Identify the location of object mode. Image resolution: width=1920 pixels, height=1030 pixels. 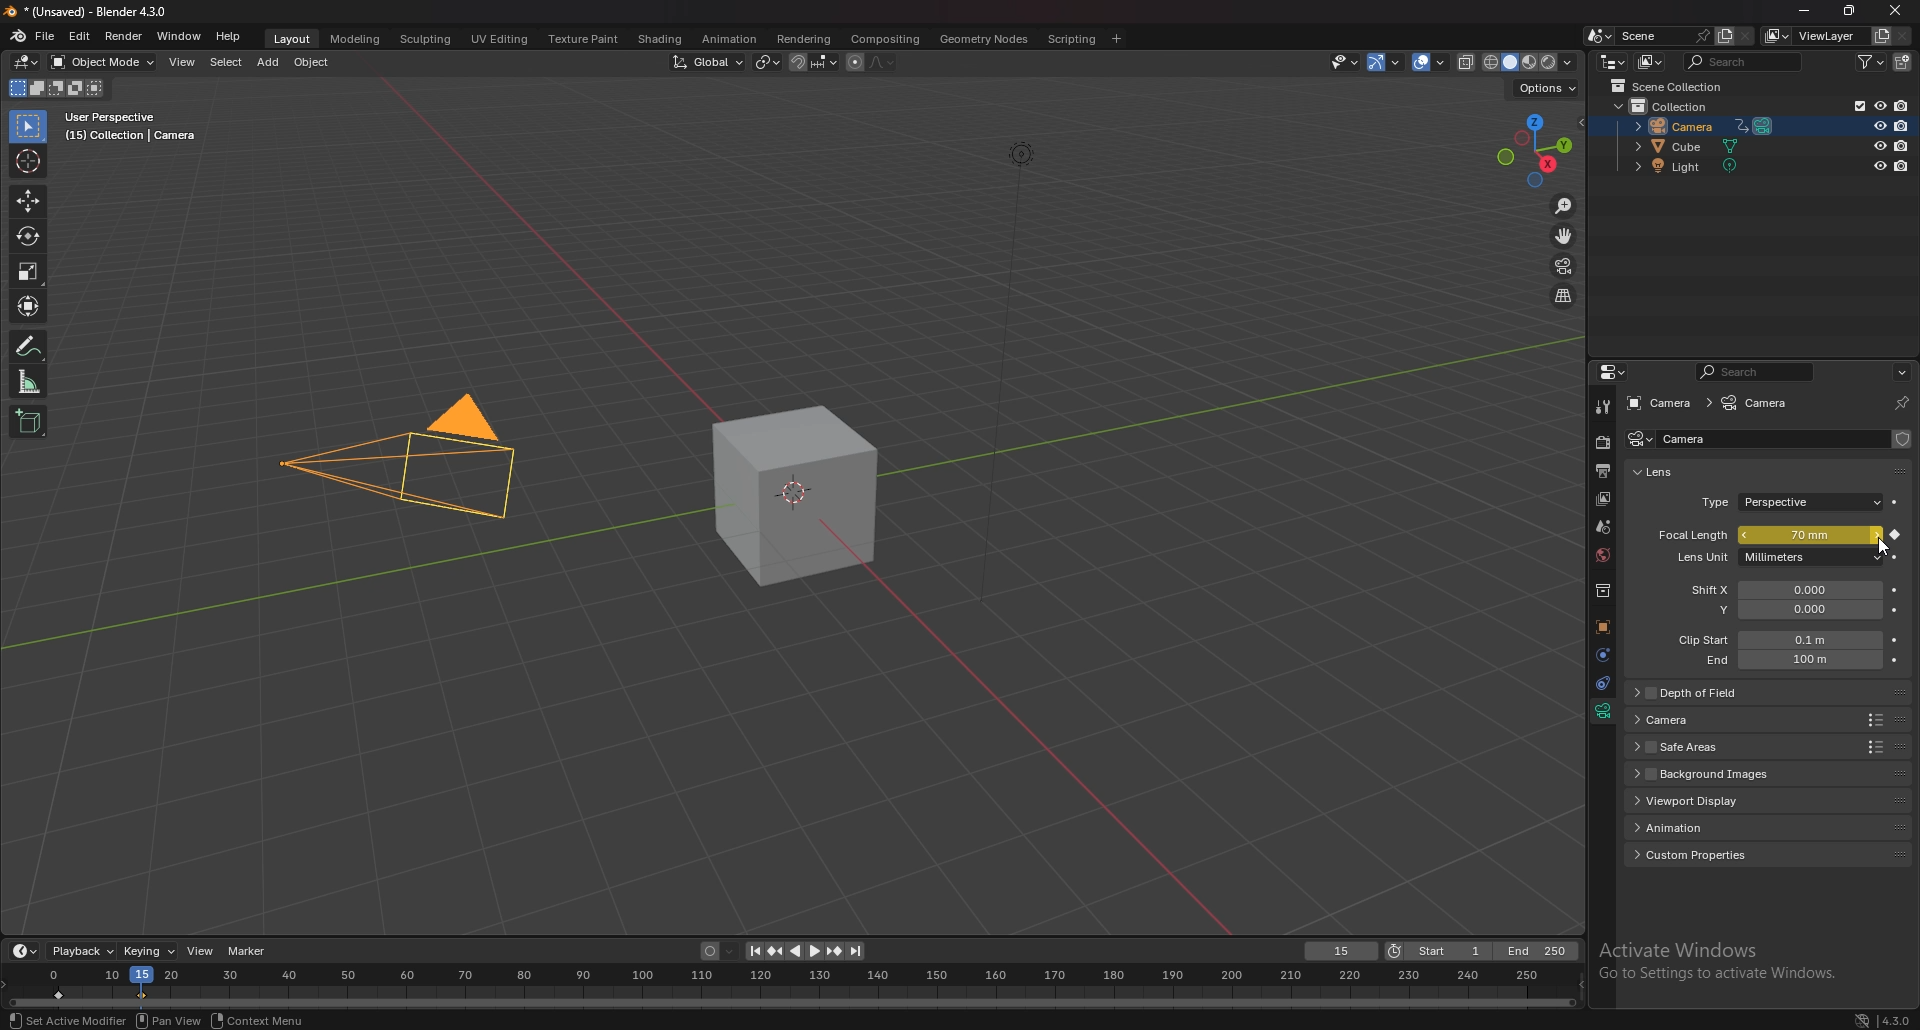
(102, 62).